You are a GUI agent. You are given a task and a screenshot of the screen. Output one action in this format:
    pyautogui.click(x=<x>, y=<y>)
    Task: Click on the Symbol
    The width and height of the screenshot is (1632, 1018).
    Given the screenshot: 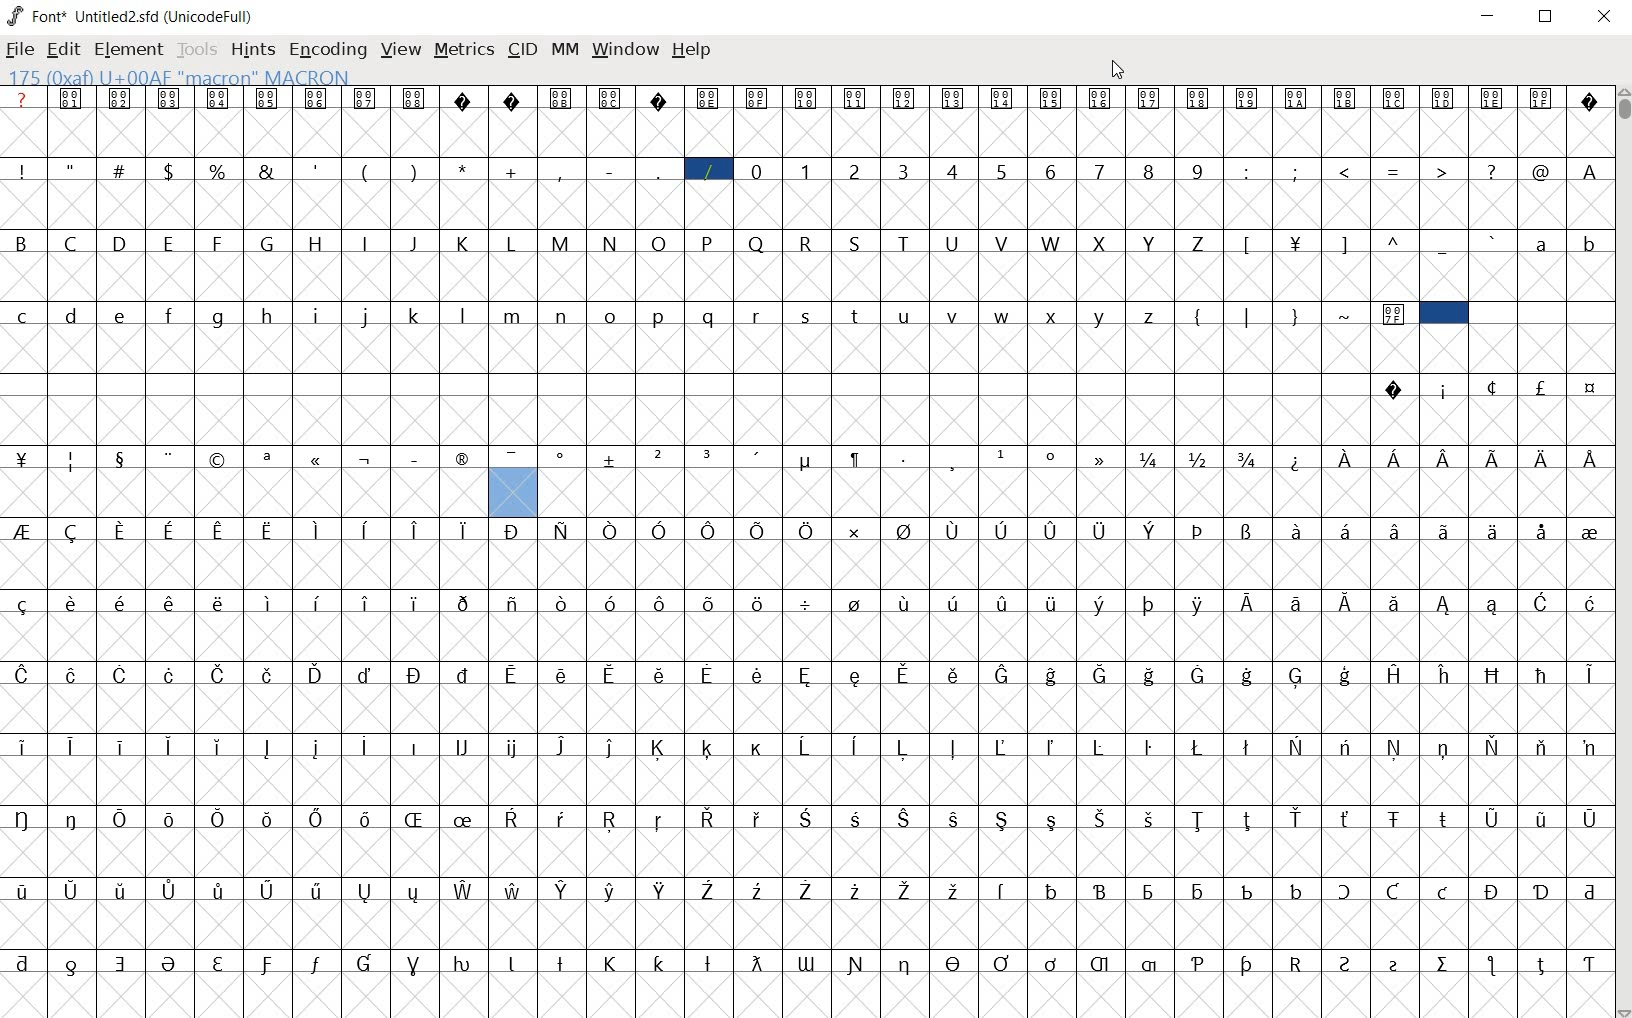 What is the action you would take?
    pyautogui.click(x=465, y=674)
    